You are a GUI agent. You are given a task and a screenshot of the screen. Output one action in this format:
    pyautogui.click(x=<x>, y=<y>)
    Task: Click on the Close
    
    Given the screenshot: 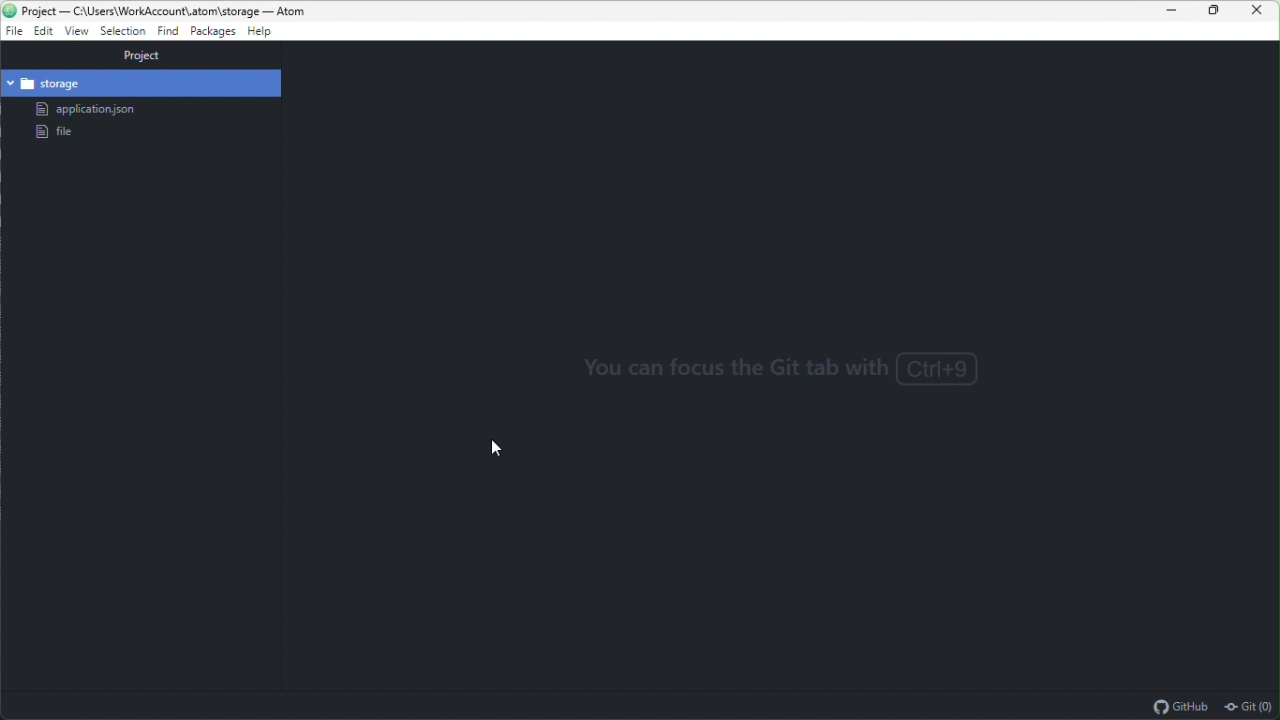 What is the action you would take?
    pyautogui.click(x=1259, y=9)
    